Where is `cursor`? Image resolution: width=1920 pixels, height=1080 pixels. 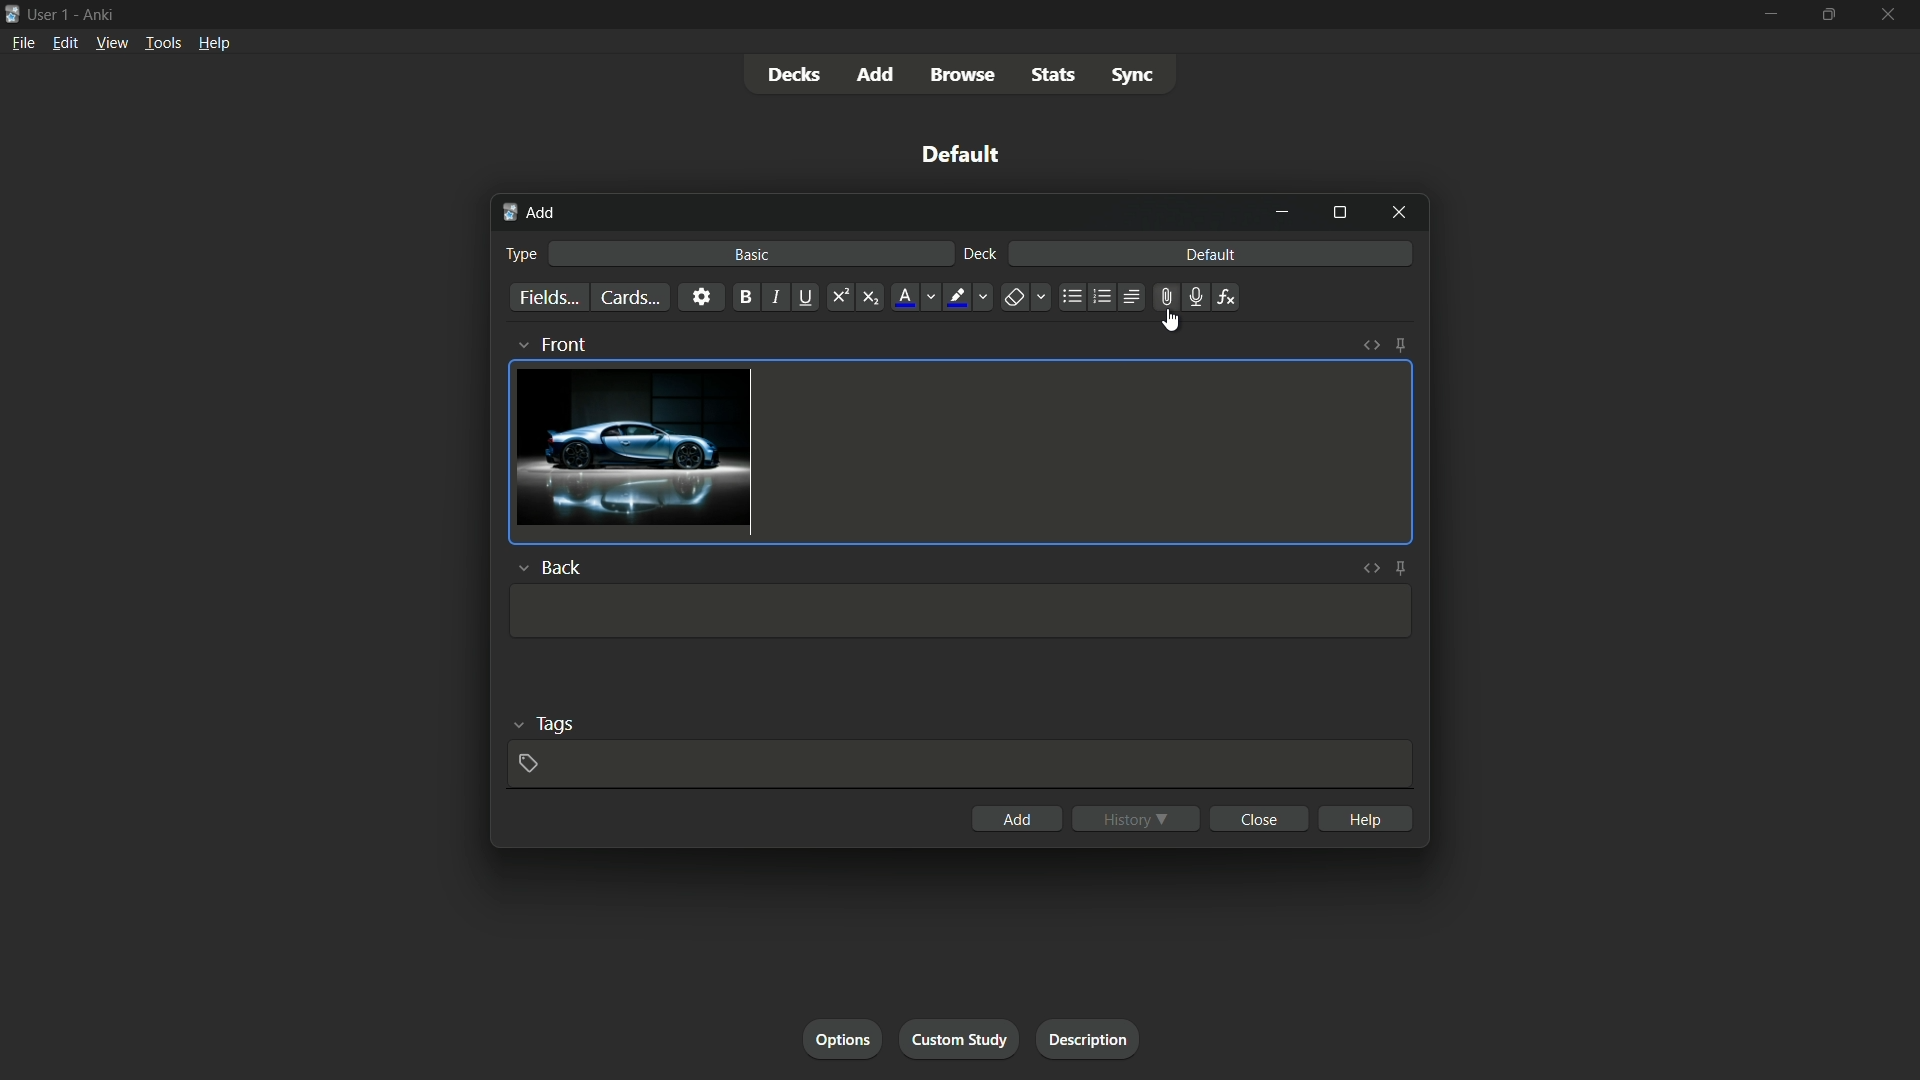 cursor is located at coordinates (1175, 321).